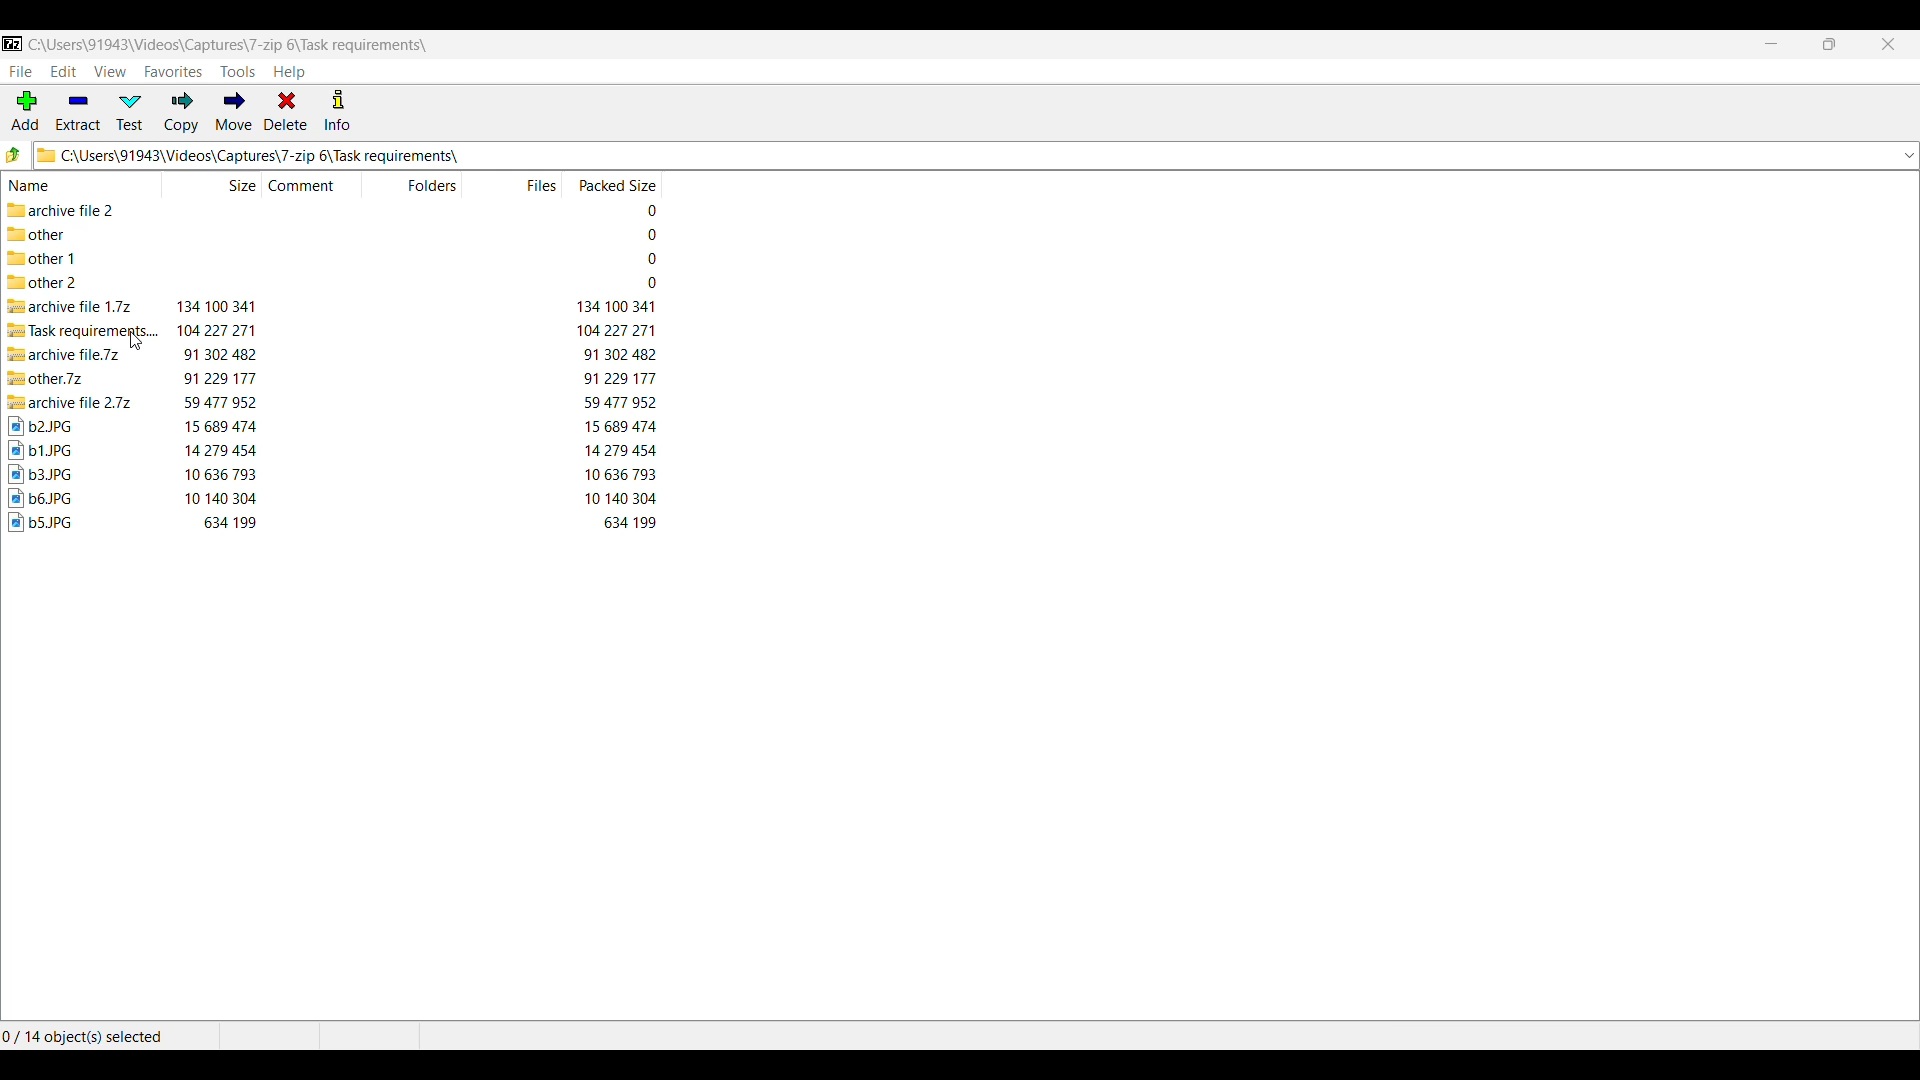 This screenshot has height=1080, width=1920. I want to click on cursor, so click(137, 341).